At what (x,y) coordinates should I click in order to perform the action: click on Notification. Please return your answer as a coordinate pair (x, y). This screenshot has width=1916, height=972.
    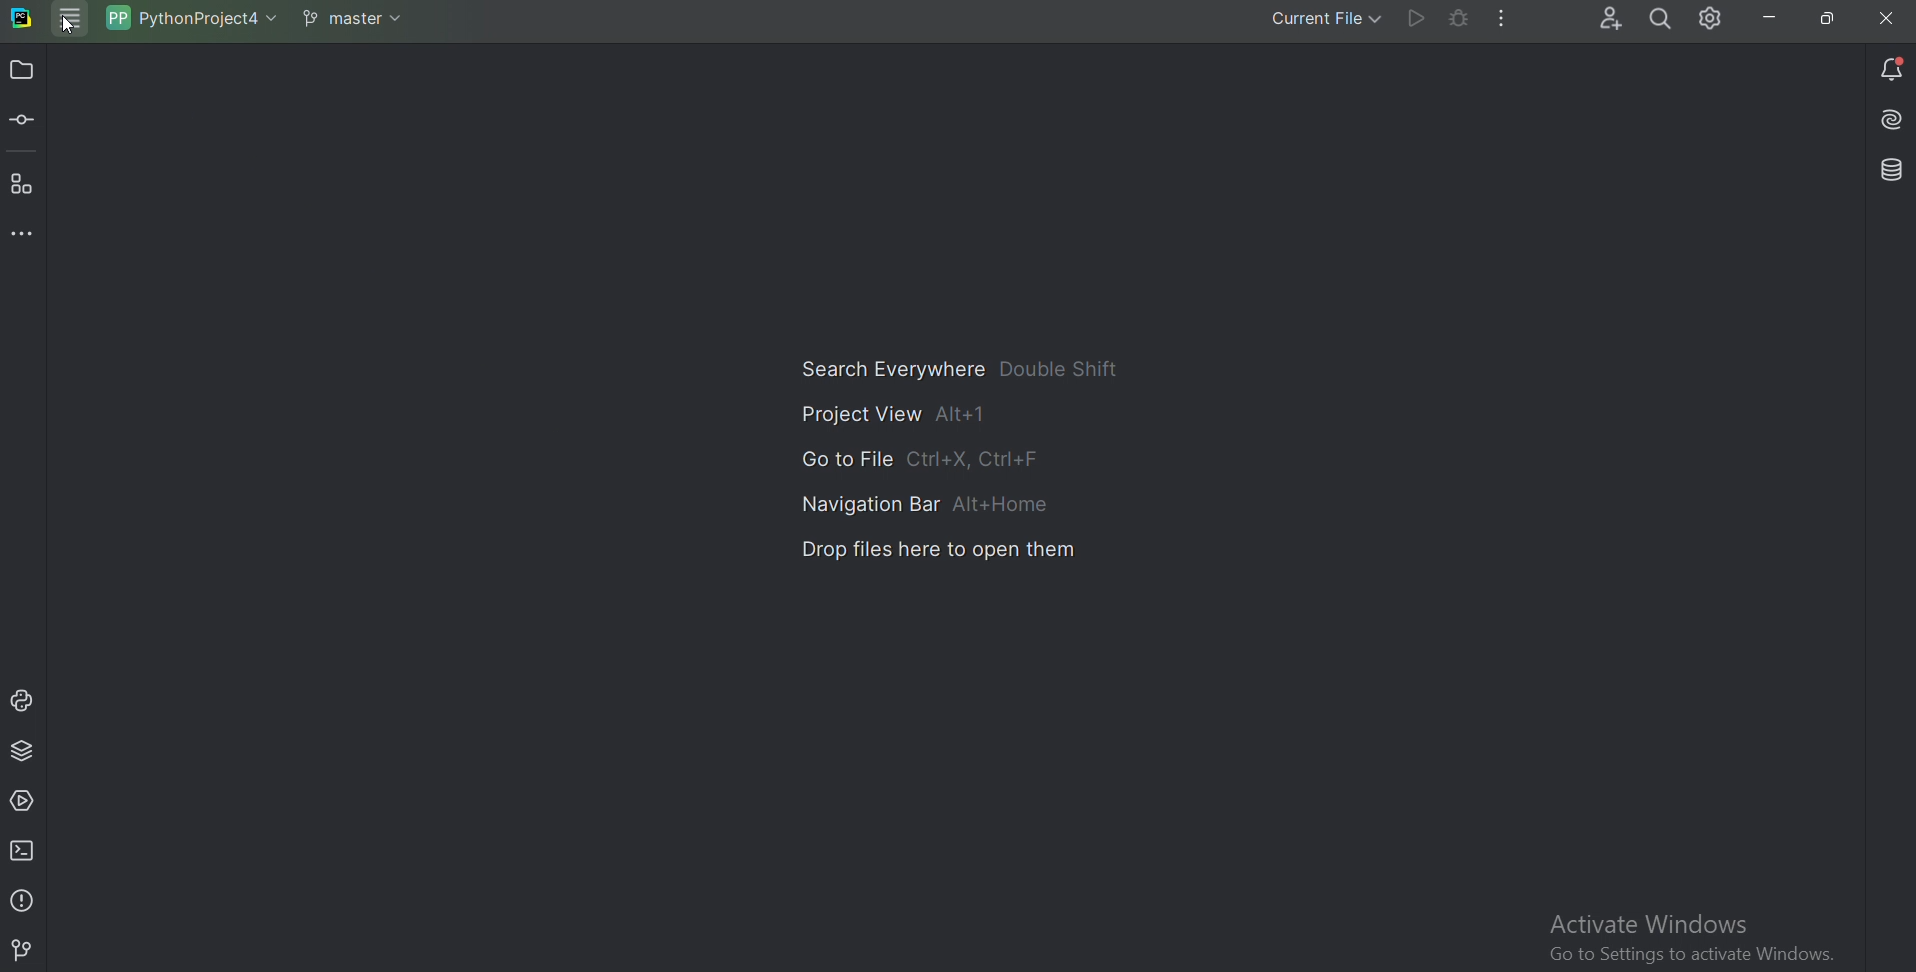
    Looking at the image, I should click on (1893, 68).